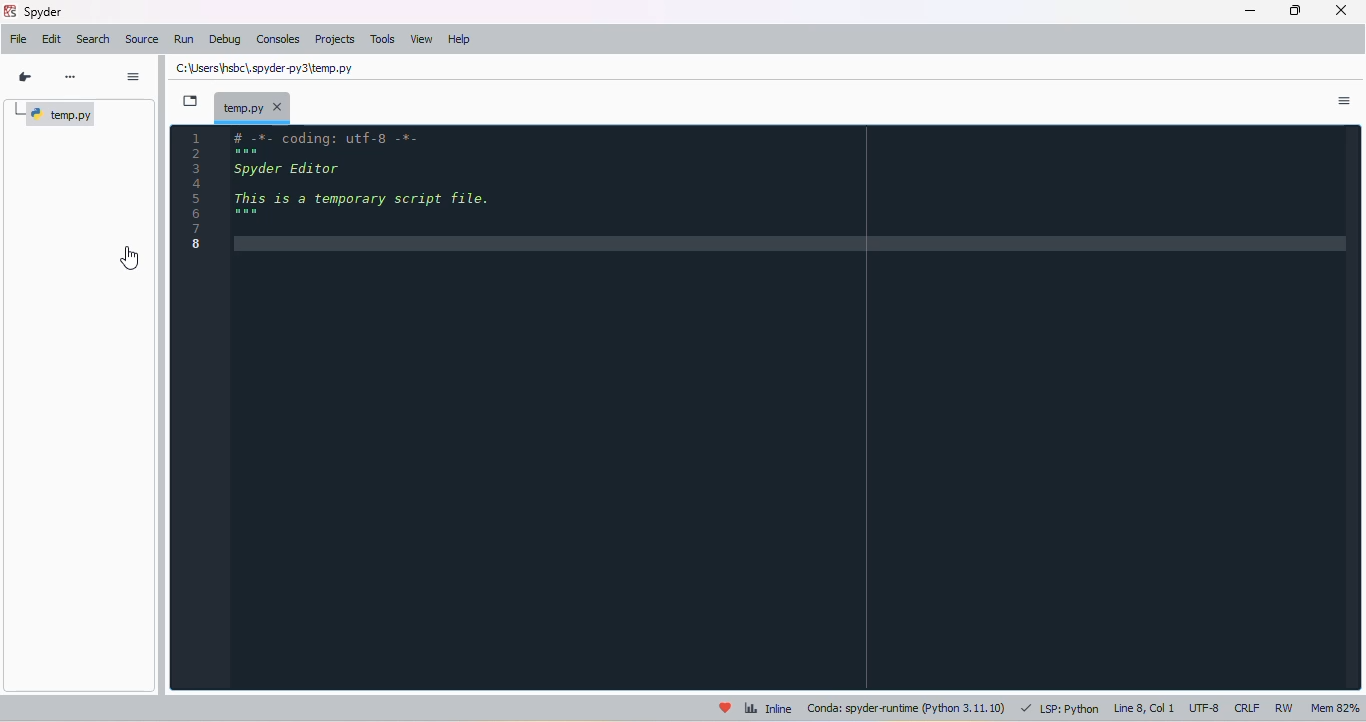  What do you see at coordinates (53, 39) in the screenshot?
I see `edit` at bounding box center [53, 39].